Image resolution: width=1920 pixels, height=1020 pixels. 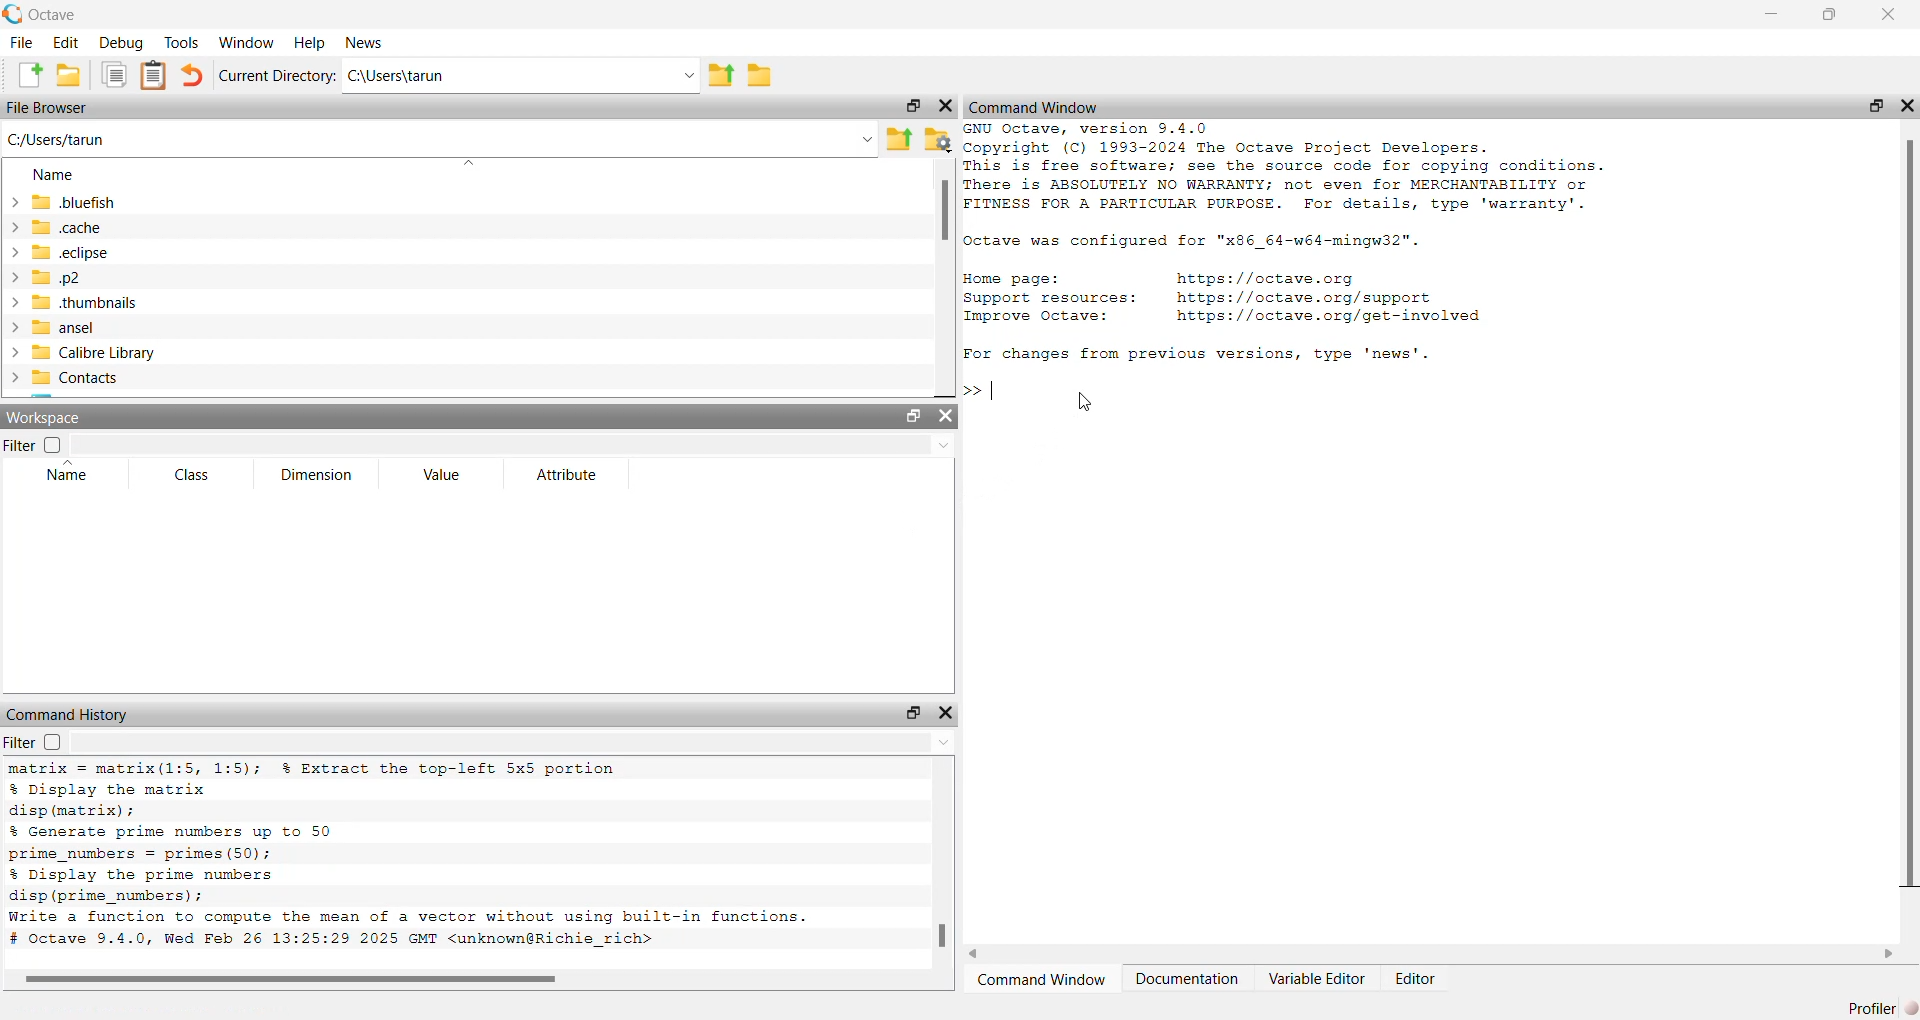 What do you see at coordinates (113, 75) in the screenshot?
I see `copy` at bounding box center [113, 75].